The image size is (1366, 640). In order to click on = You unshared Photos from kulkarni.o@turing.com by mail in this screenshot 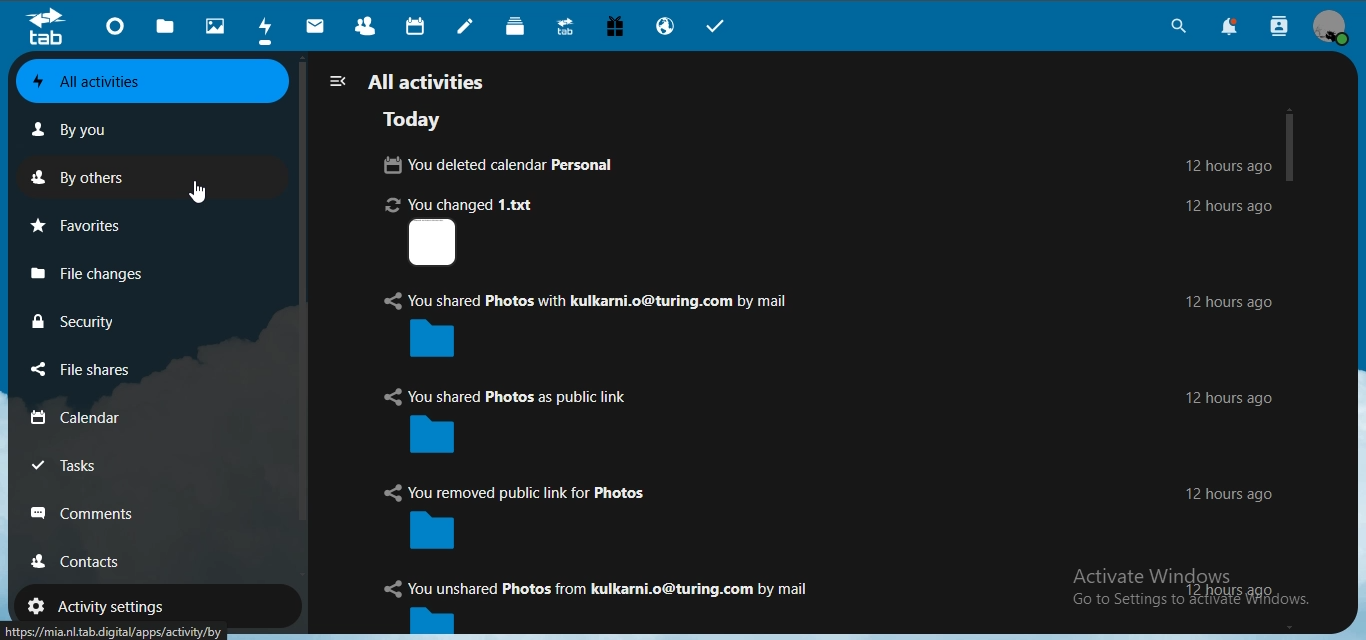, I will do `click(643, 605)`.